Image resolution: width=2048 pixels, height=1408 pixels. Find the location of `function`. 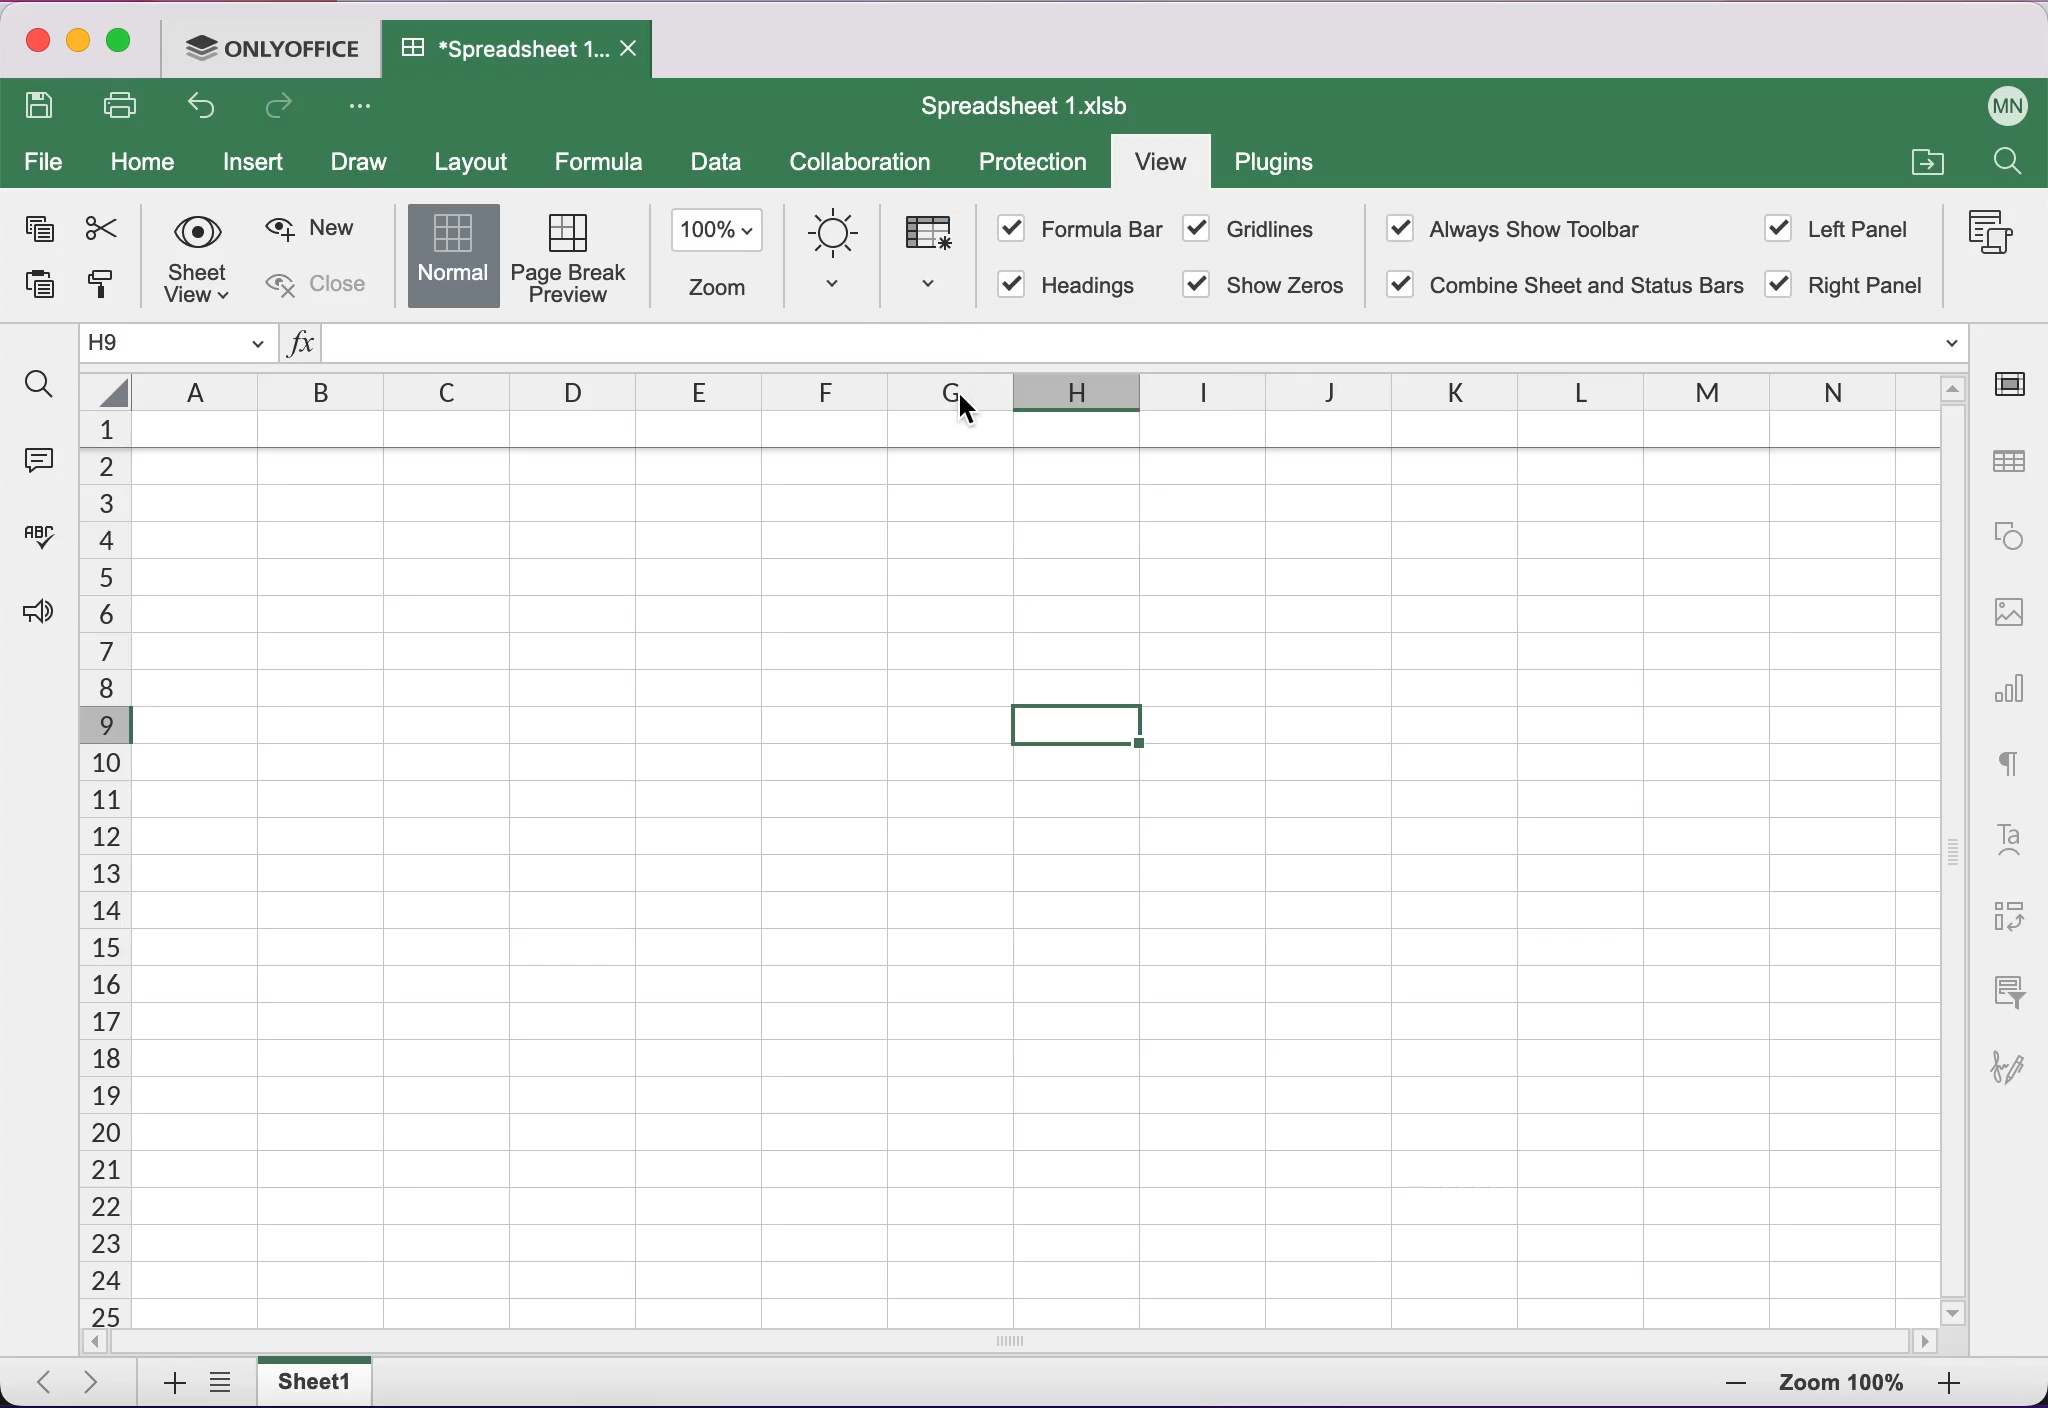

function is located at coordinates (1123, 340).